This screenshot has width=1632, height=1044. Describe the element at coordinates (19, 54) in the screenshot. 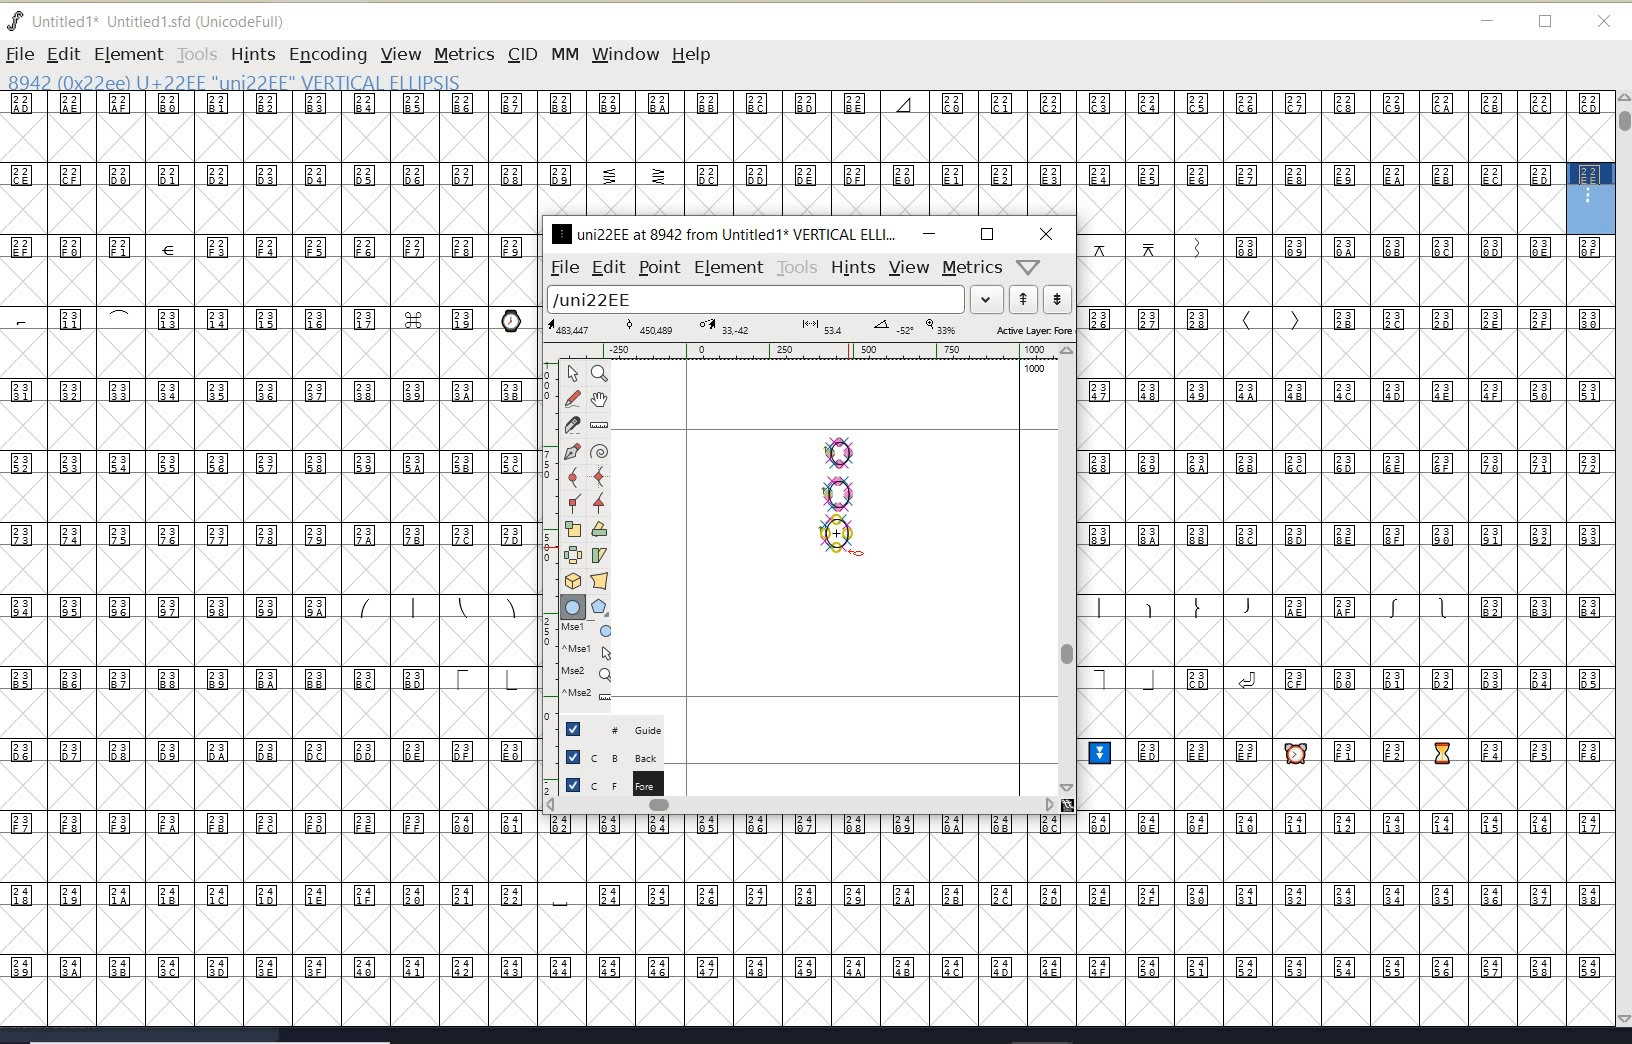

I see `FILE` at that location.